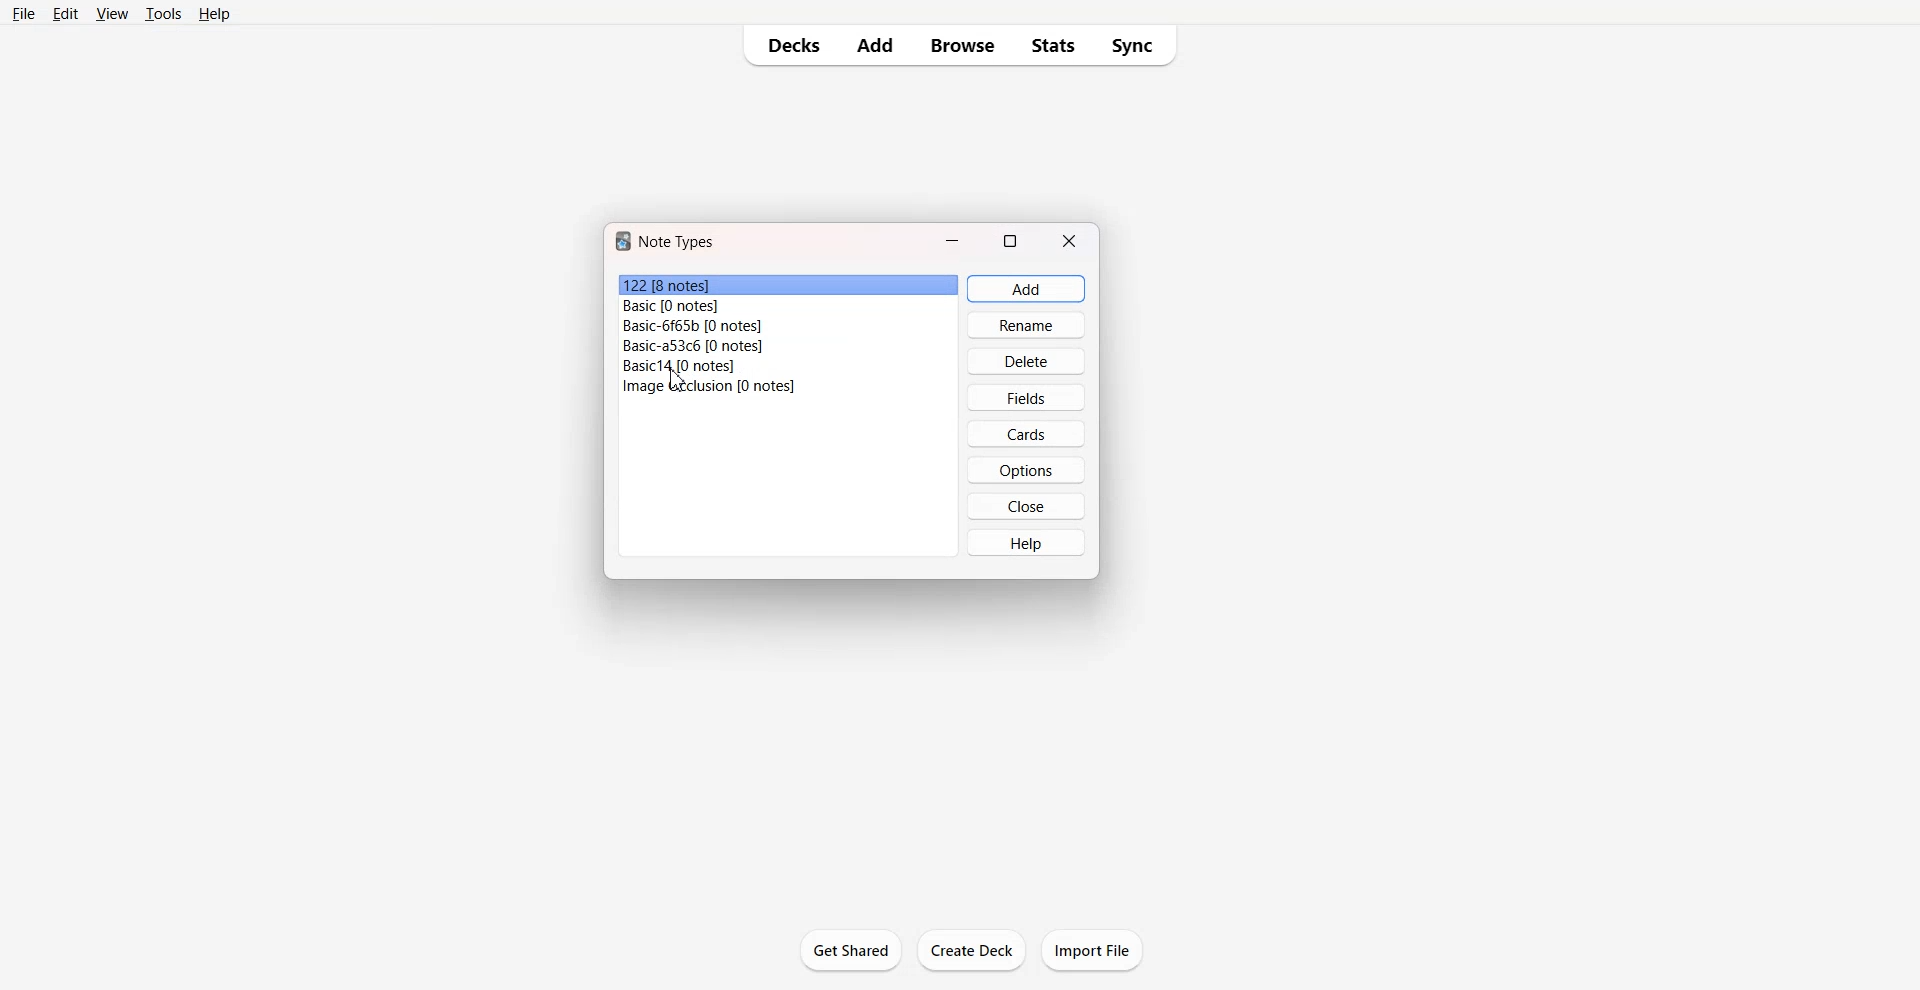 The width and height of the screenshot is (1920, 990). What do you see at coordinates (972, 950) in the screenshot?
I see `Create Deck` at bounding box center [972, 950].